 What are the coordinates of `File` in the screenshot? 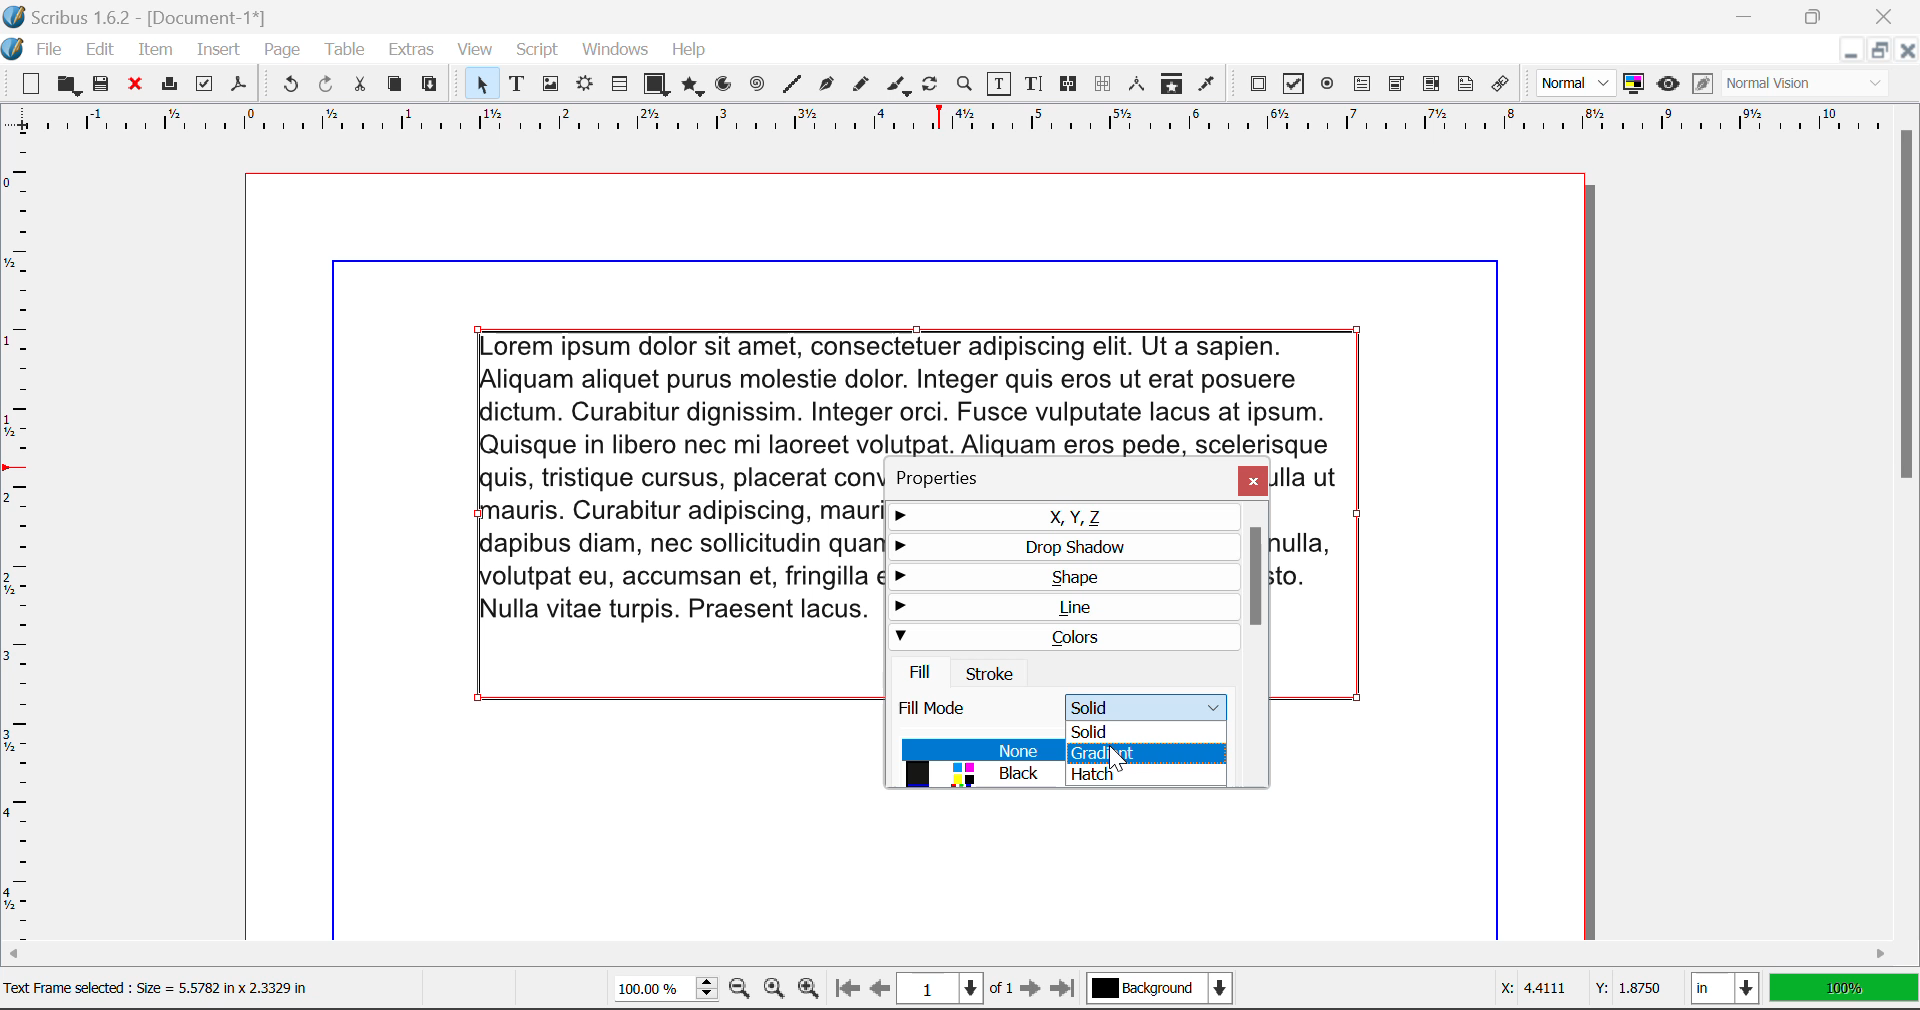 It's located at (49, 53).